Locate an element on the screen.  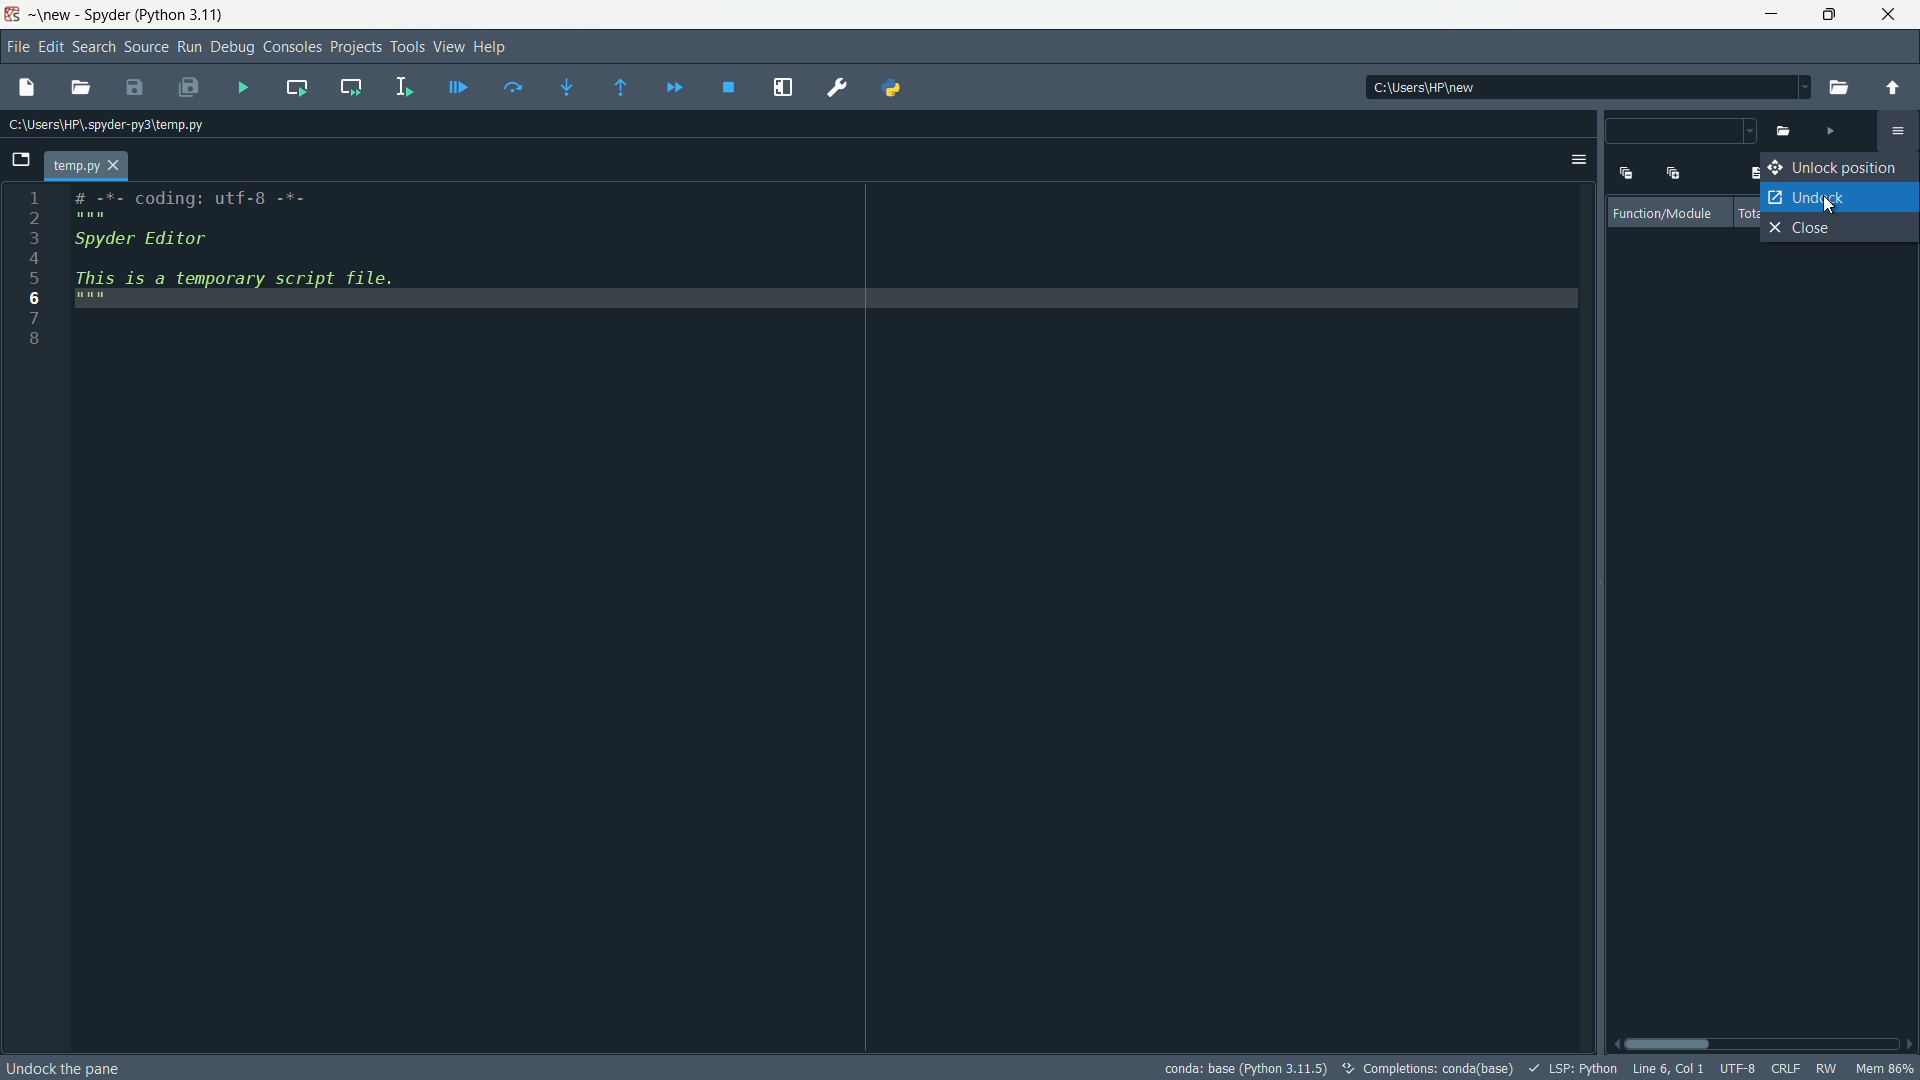
search menu is located at coordinates (92, 46).